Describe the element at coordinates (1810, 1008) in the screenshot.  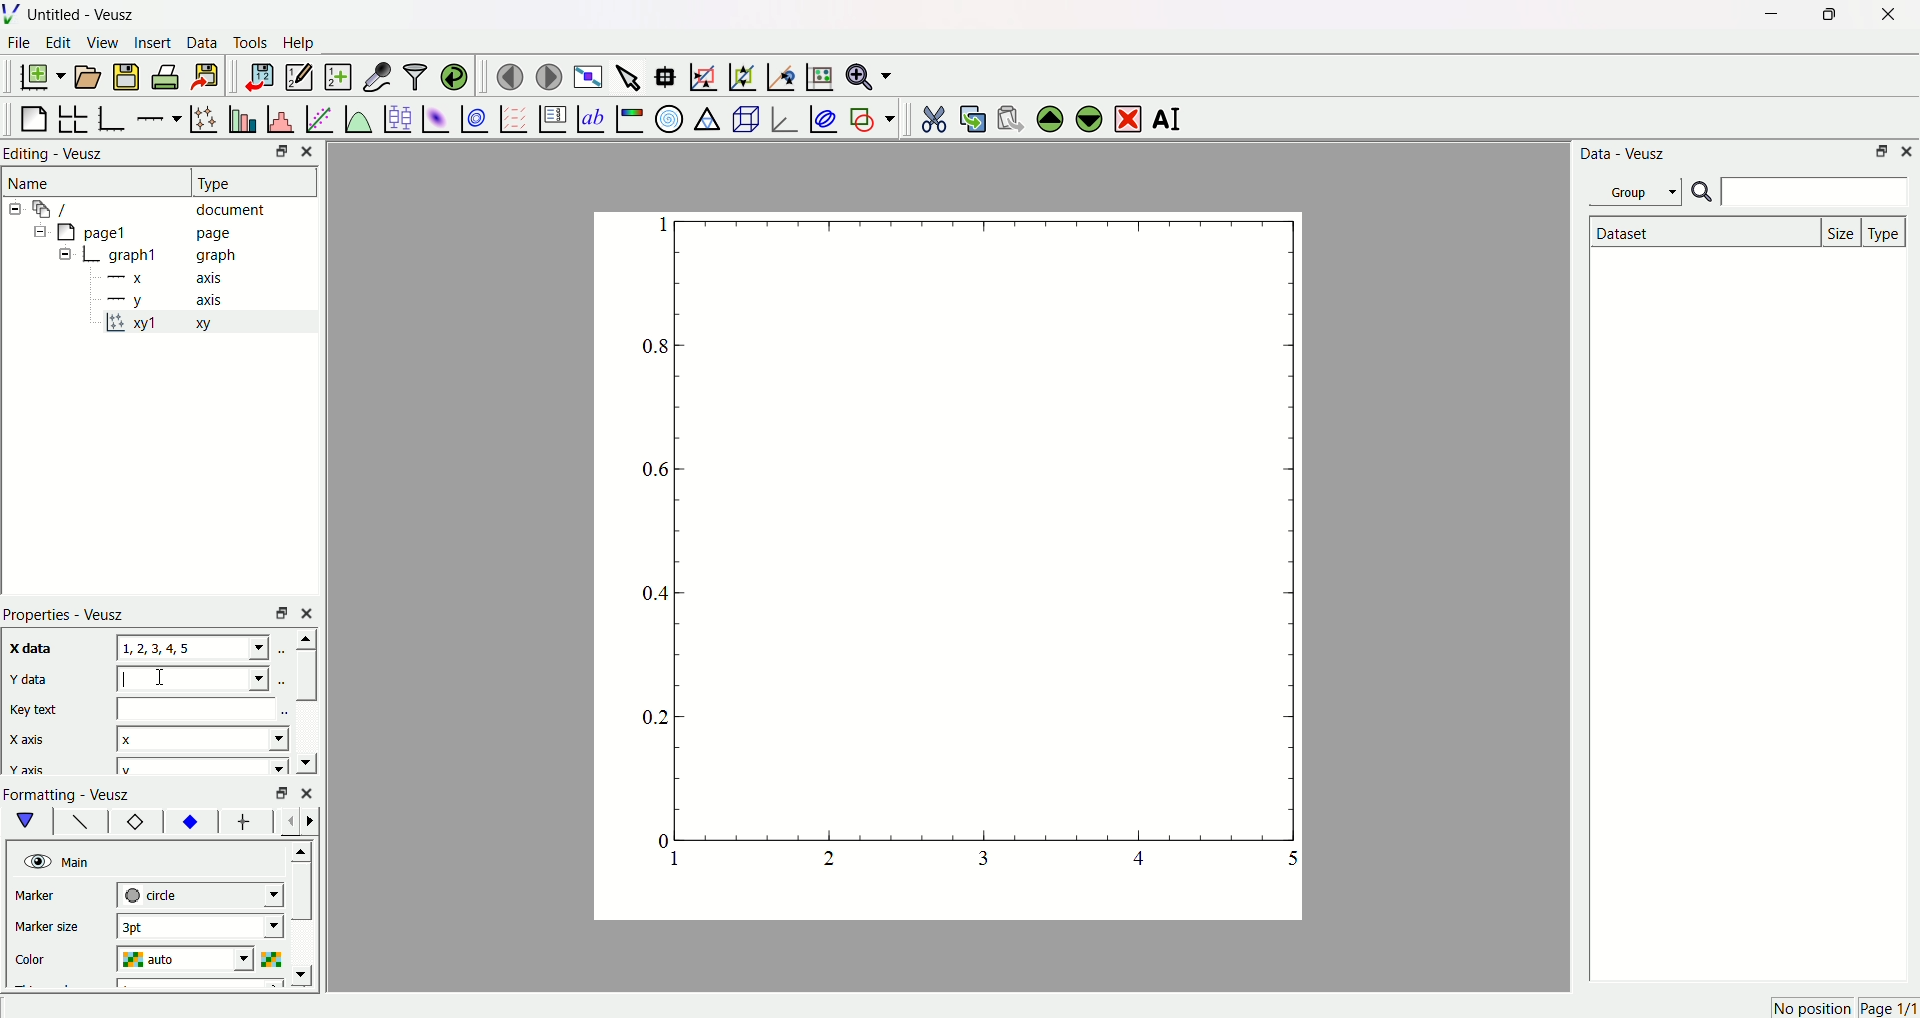
I see `no position` at that location.